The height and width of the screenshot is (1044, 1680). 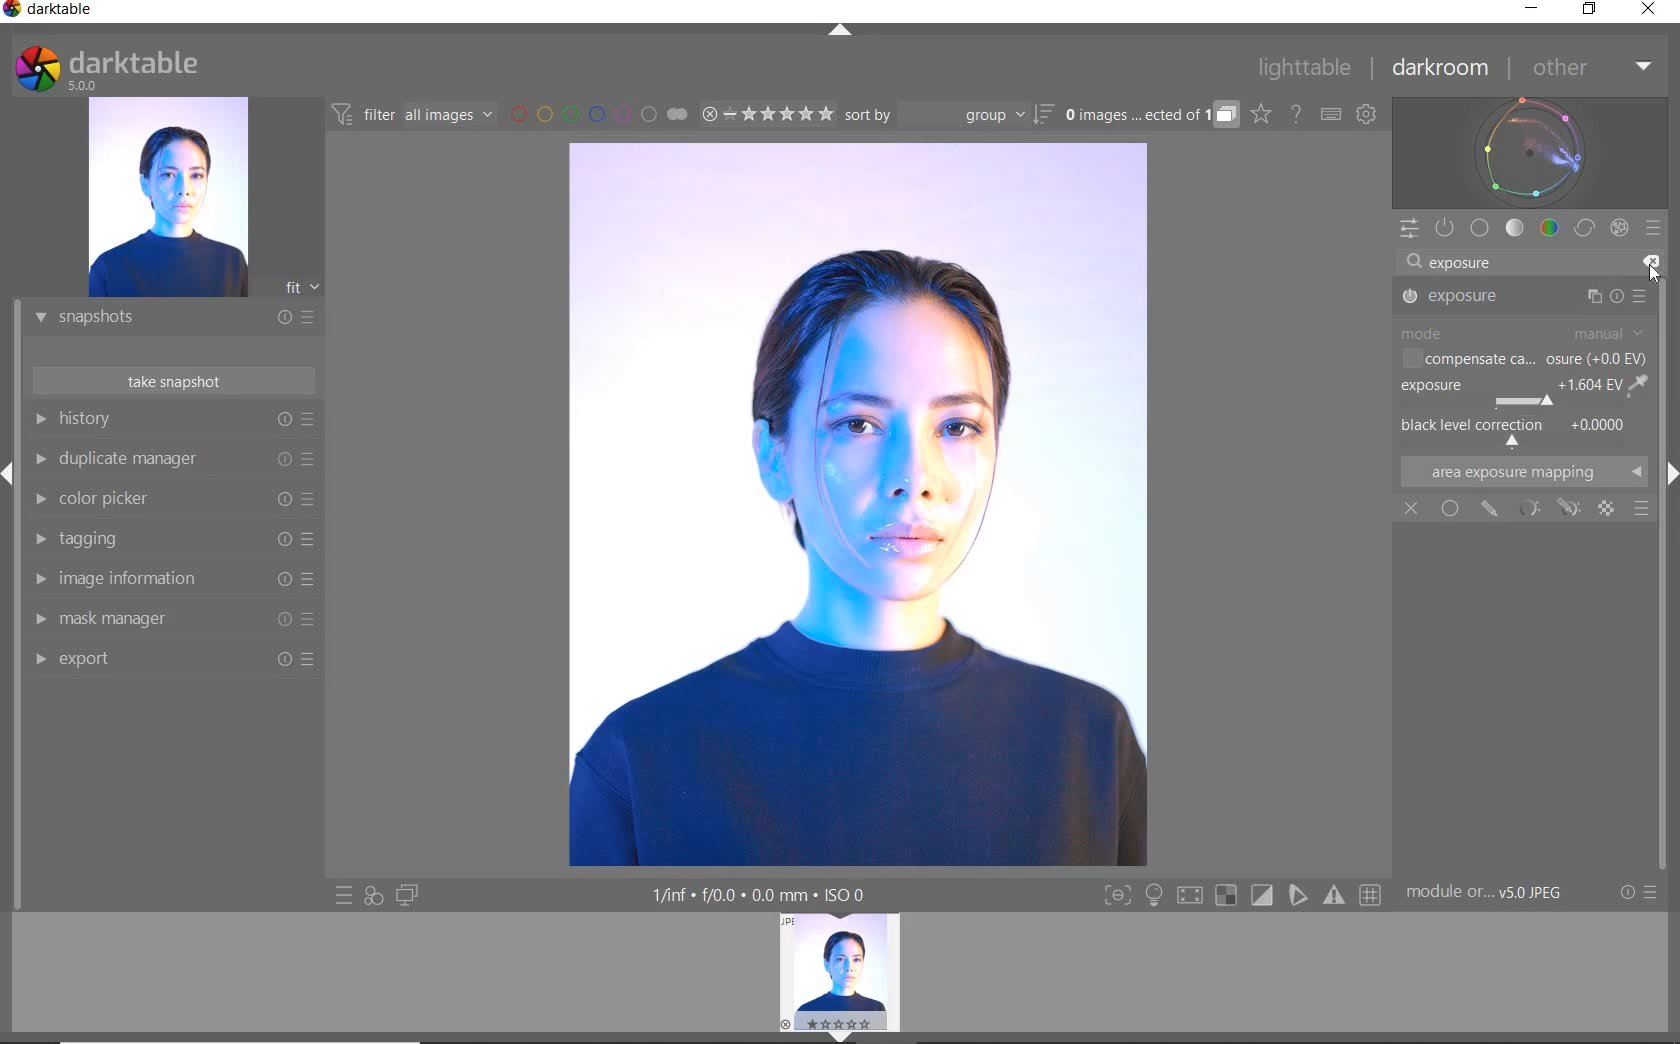 I want to click on EFFECT, so click(x=1619, y=227).